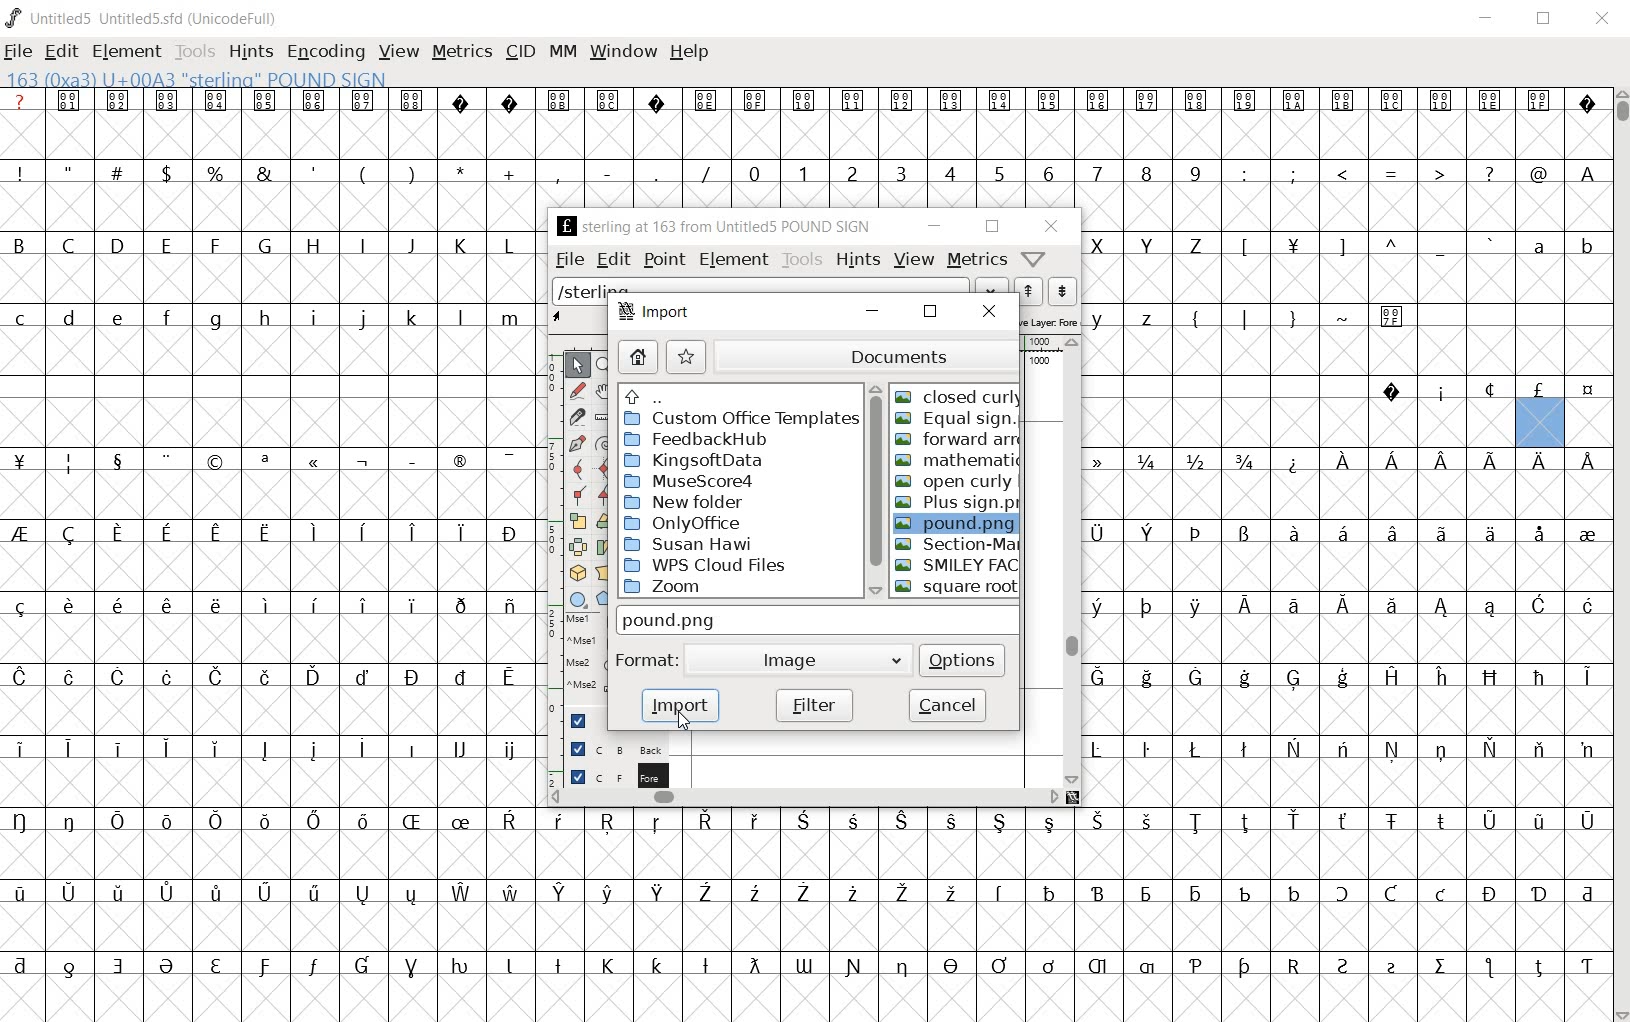 The height and width of the screenshot is (1022, 1630). I want to click on logo, so click(14, 17).